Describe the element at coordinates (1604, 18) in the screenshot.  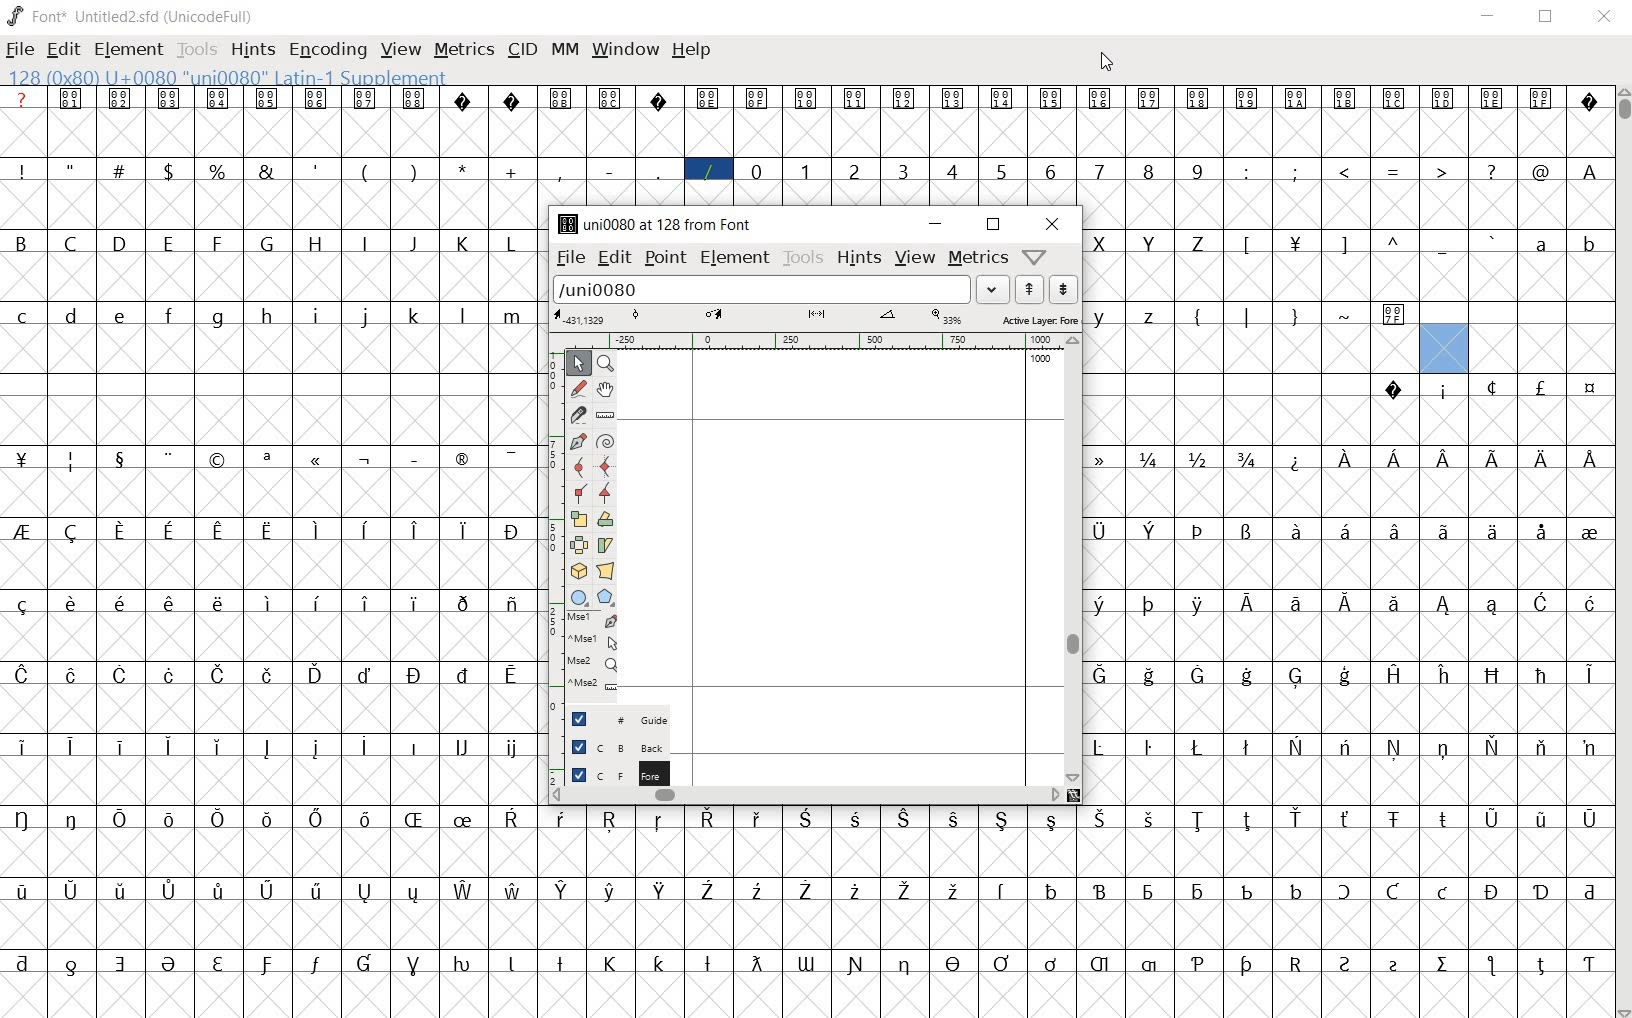
I see `CLOSE` at that location.